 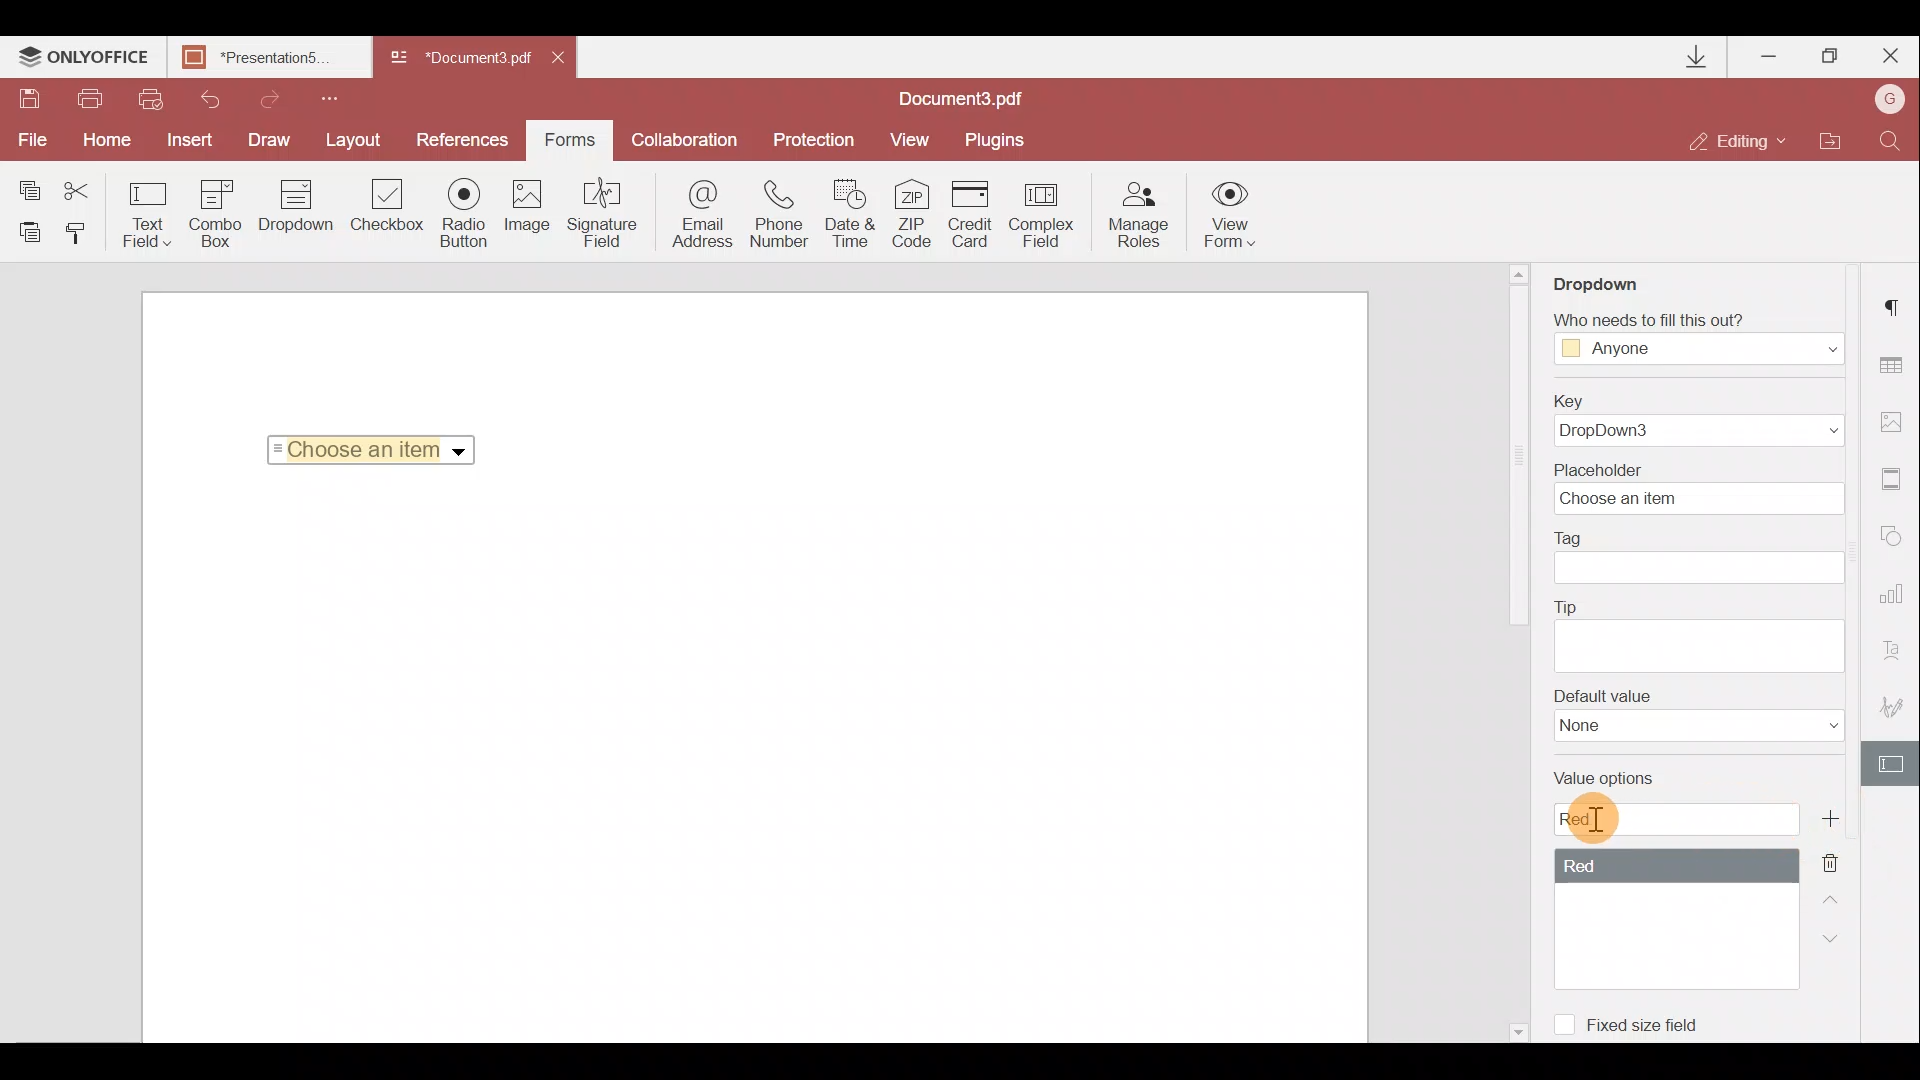 I want to click on Image settings, so click(x=1897, y=421).